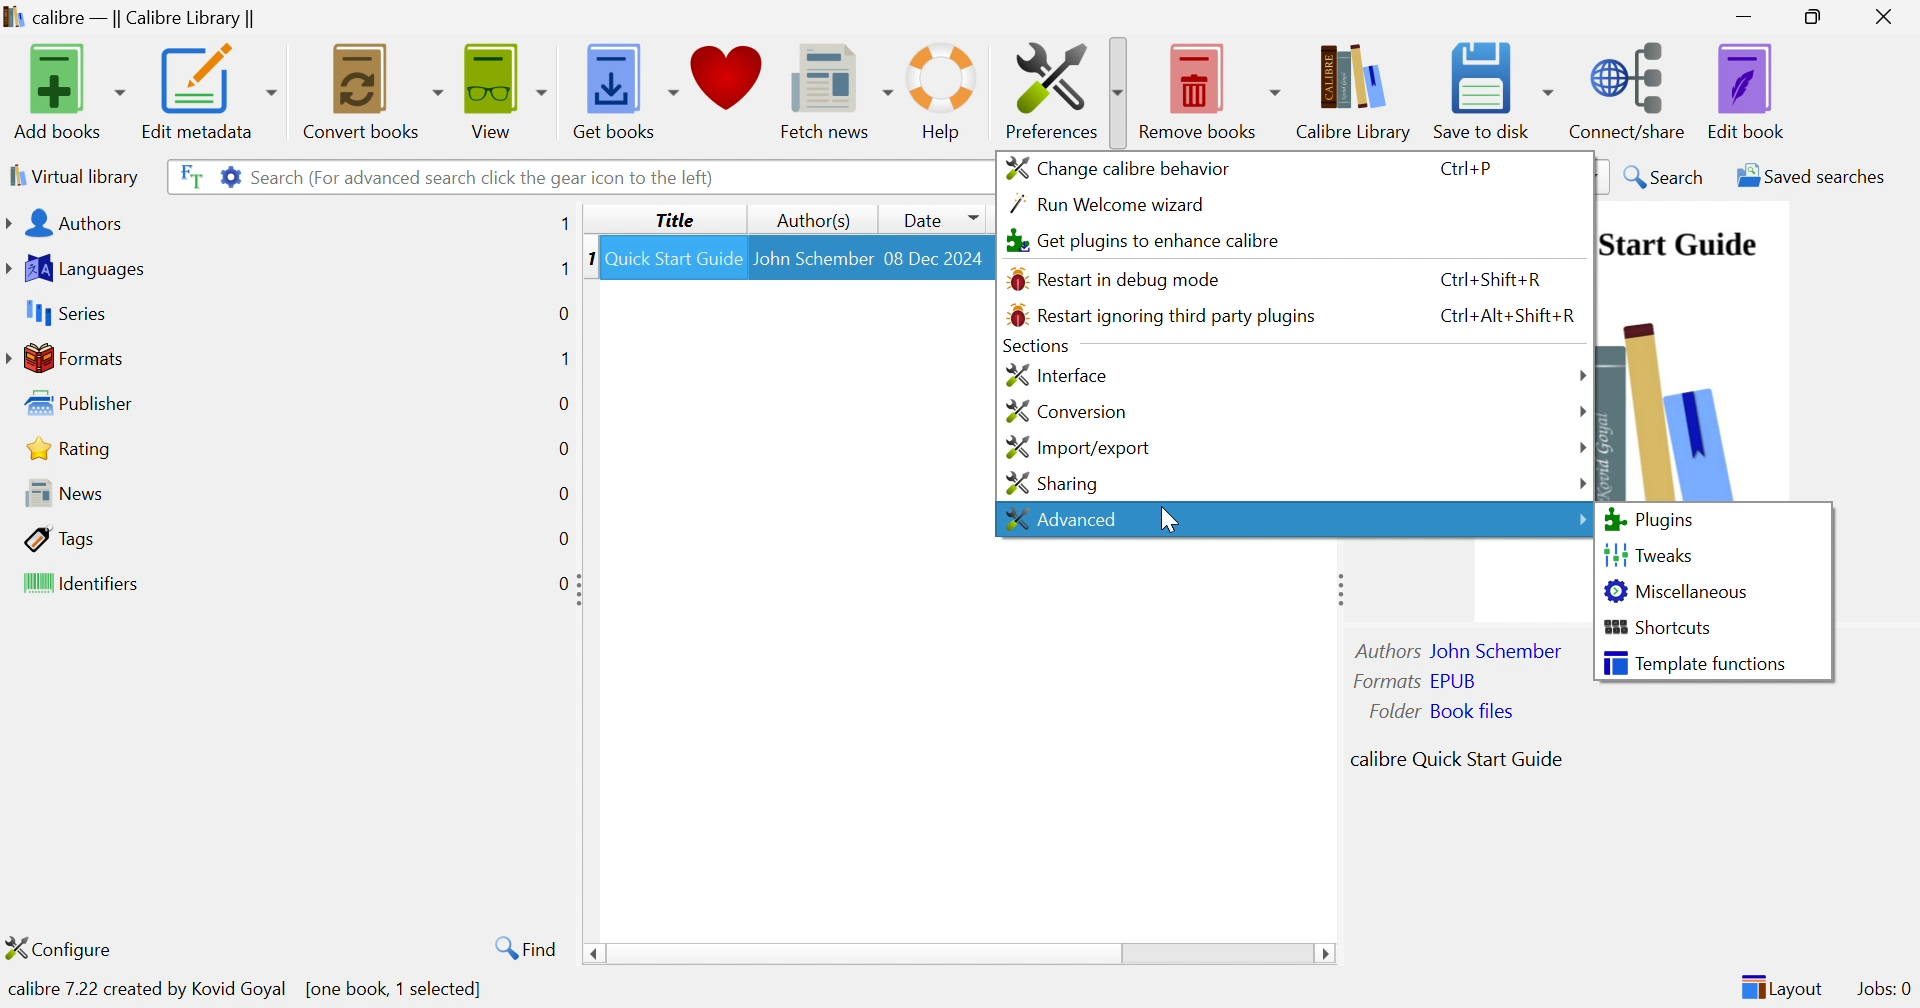 The image size is (1920, 1008). I want to click on 1, so click(559, 269).